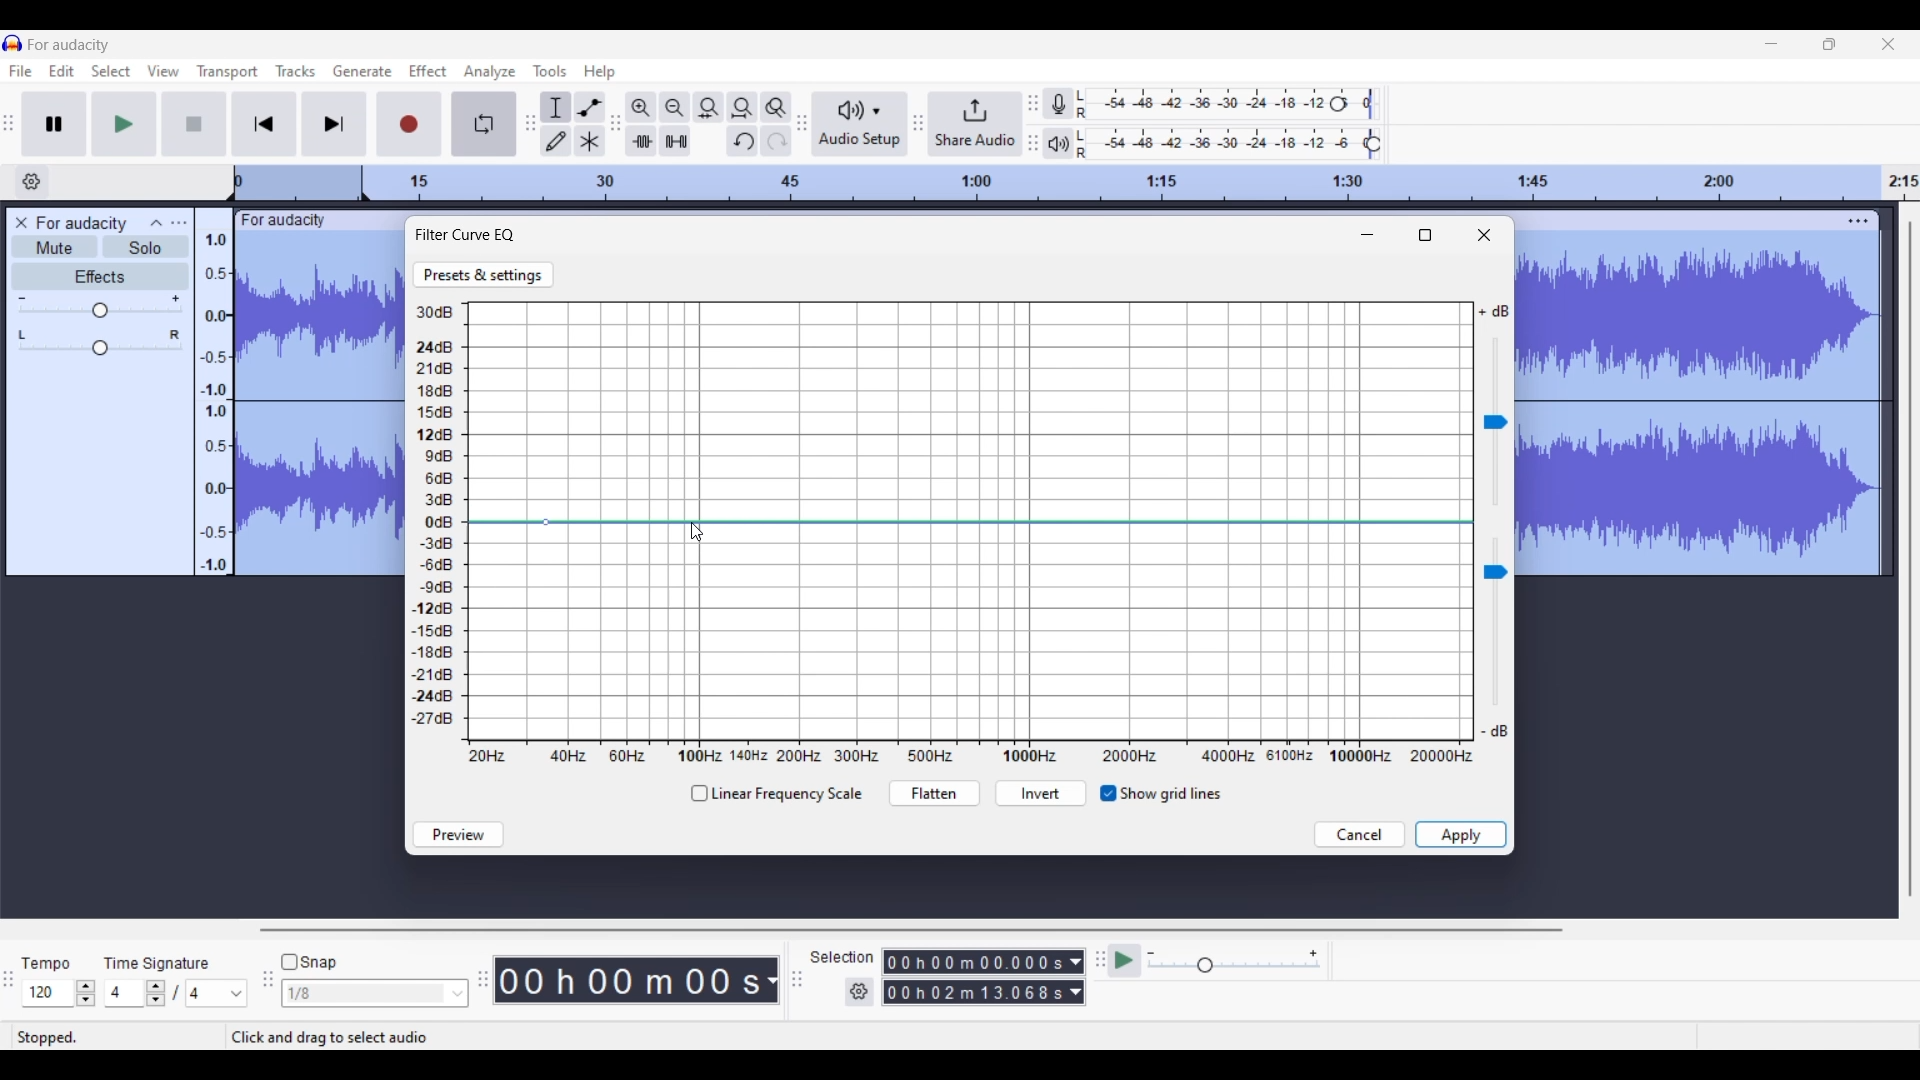  I want to click on Type in tempo, so click(47, 993).